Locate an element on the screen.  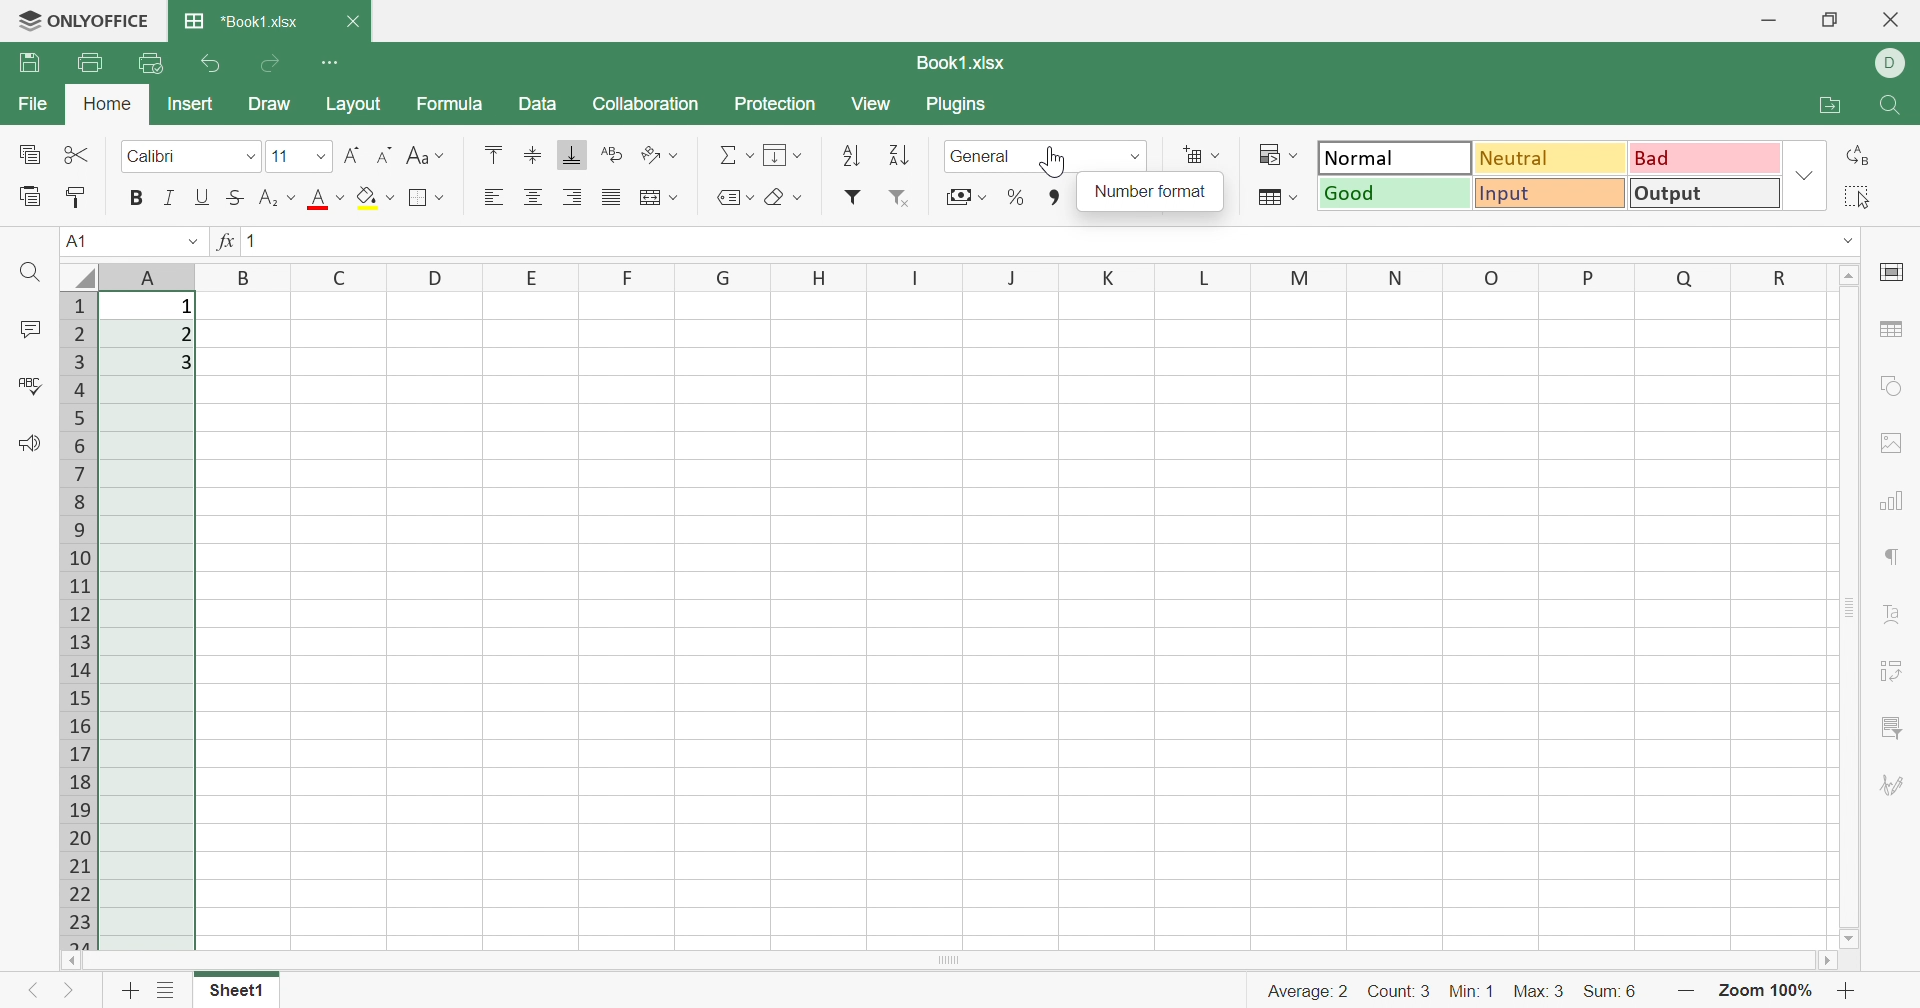
Find is located at coordinates (30, 272).